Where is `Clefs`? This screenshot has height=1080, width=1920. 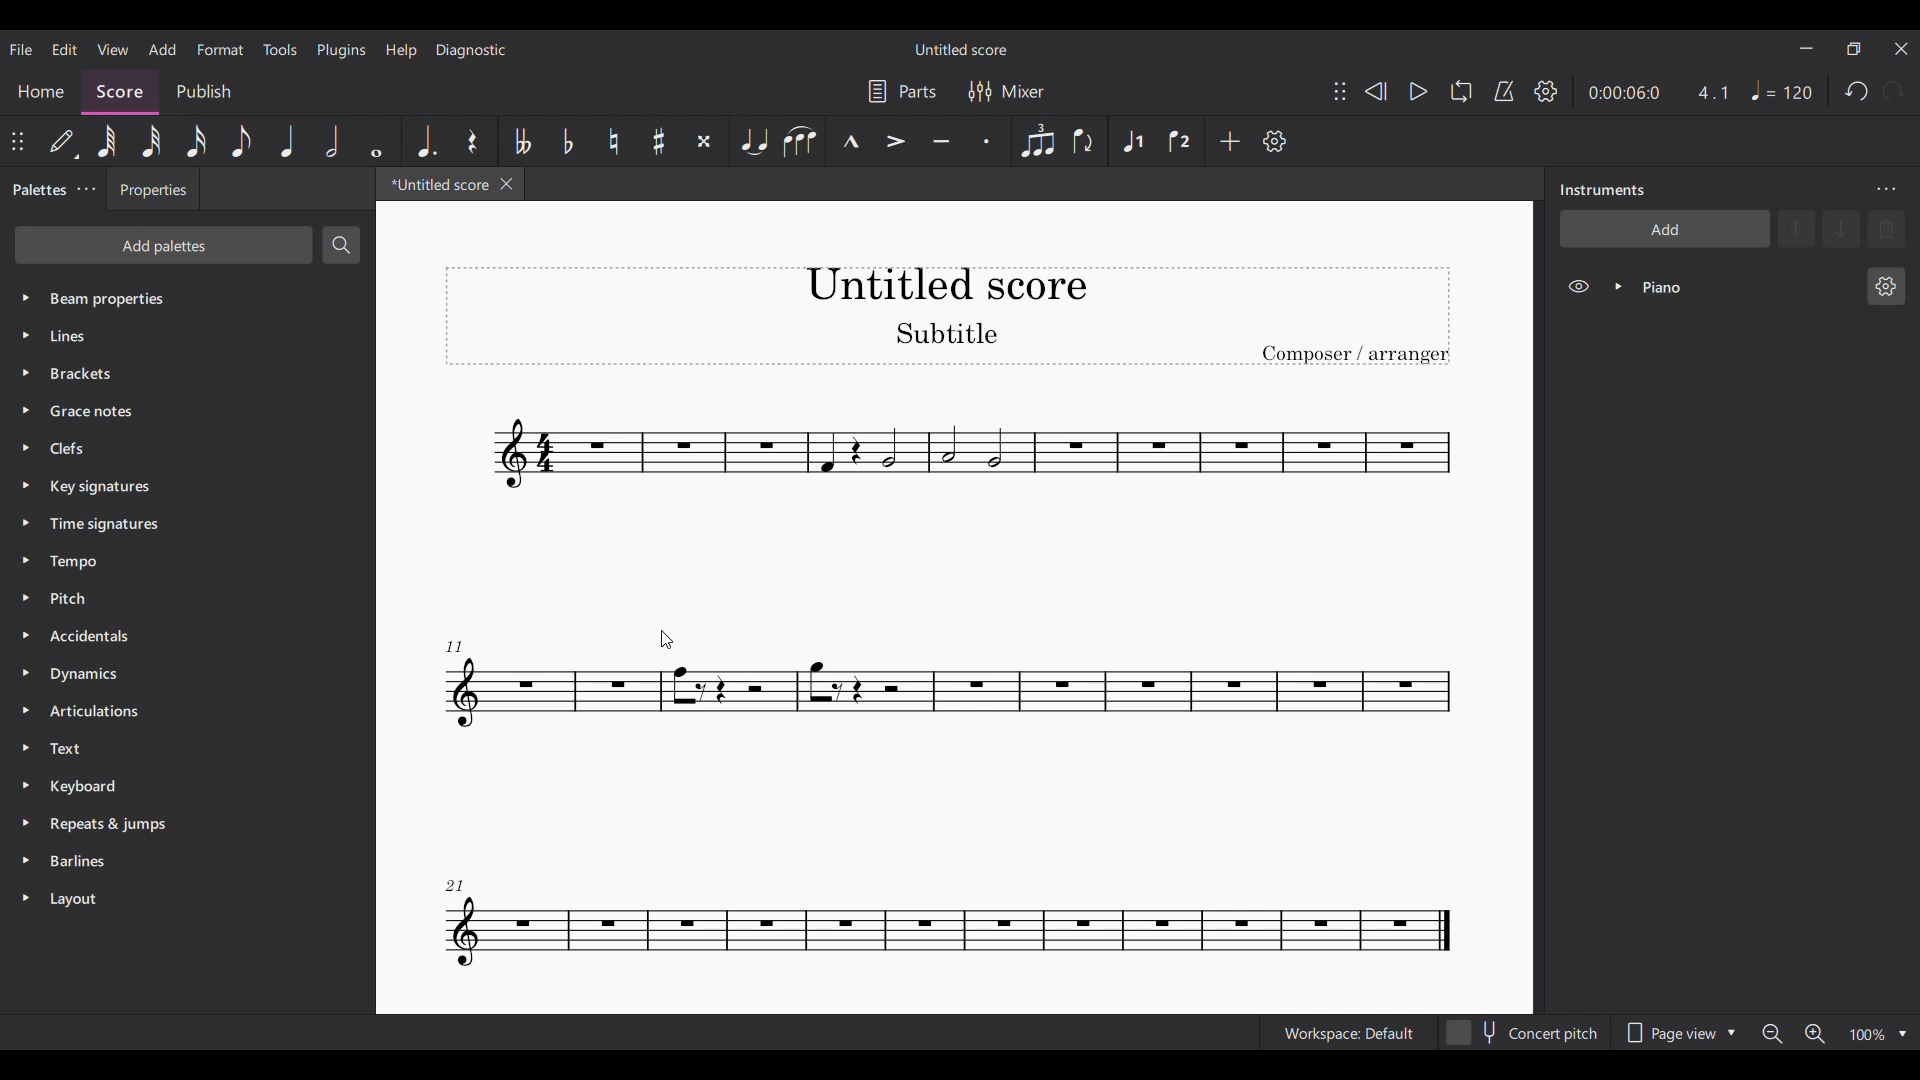
Clefs is located at coordinates (182, 447).